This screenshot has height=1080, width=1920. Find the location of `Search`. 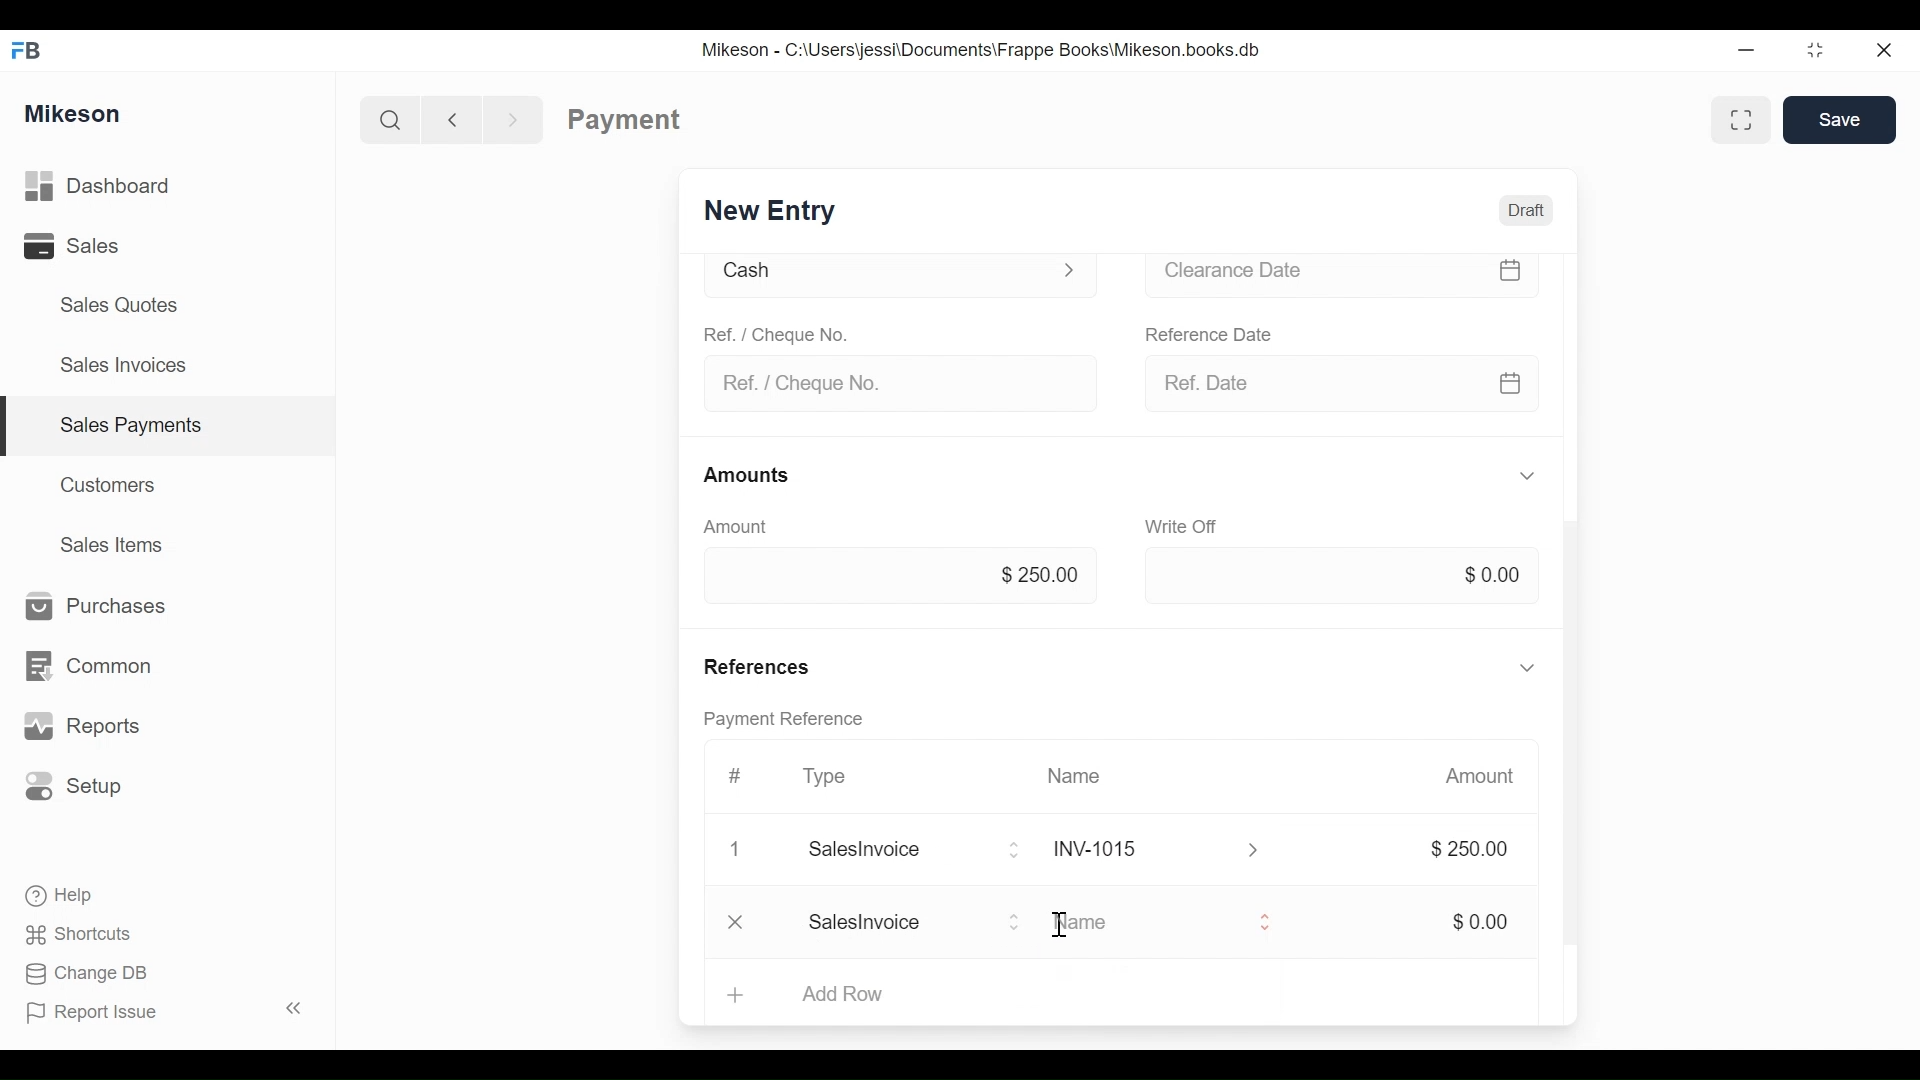

Search is located at coordinates (384, 118).